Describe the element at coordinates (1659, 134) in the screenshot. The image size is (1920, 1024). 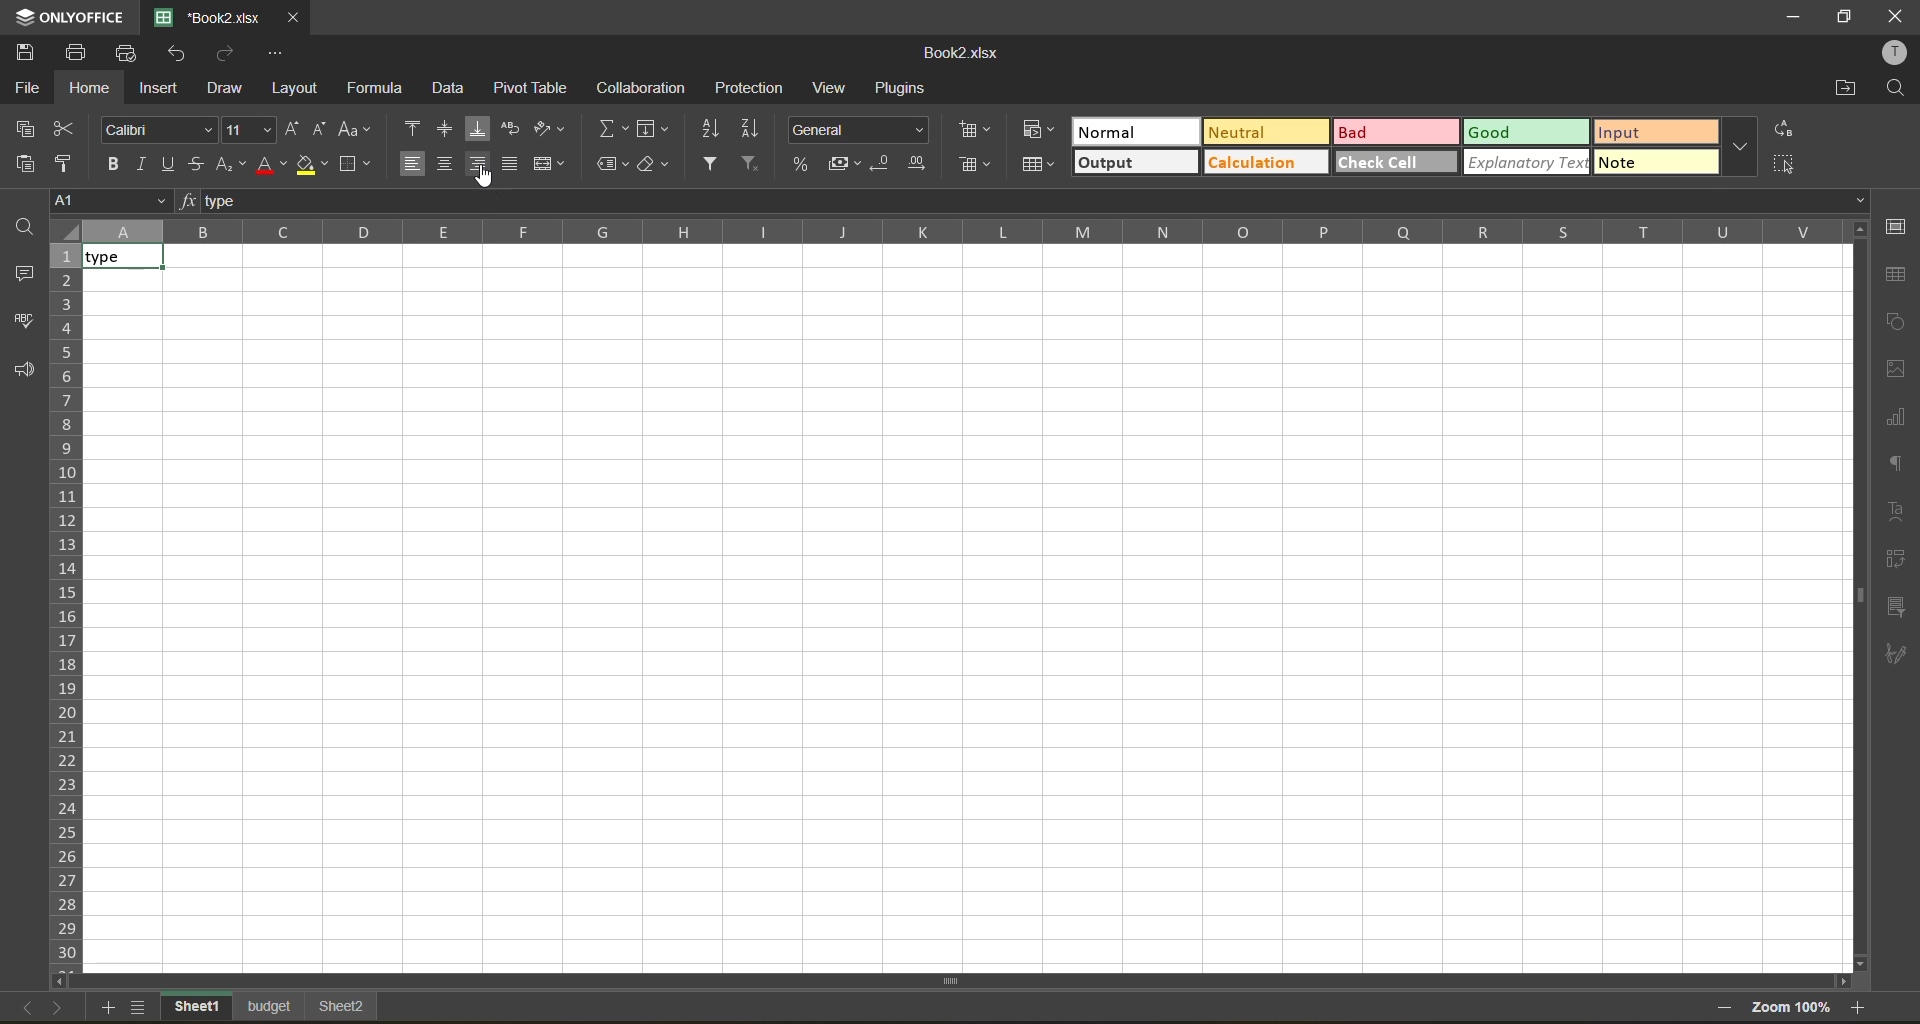
I see `input` at that location.